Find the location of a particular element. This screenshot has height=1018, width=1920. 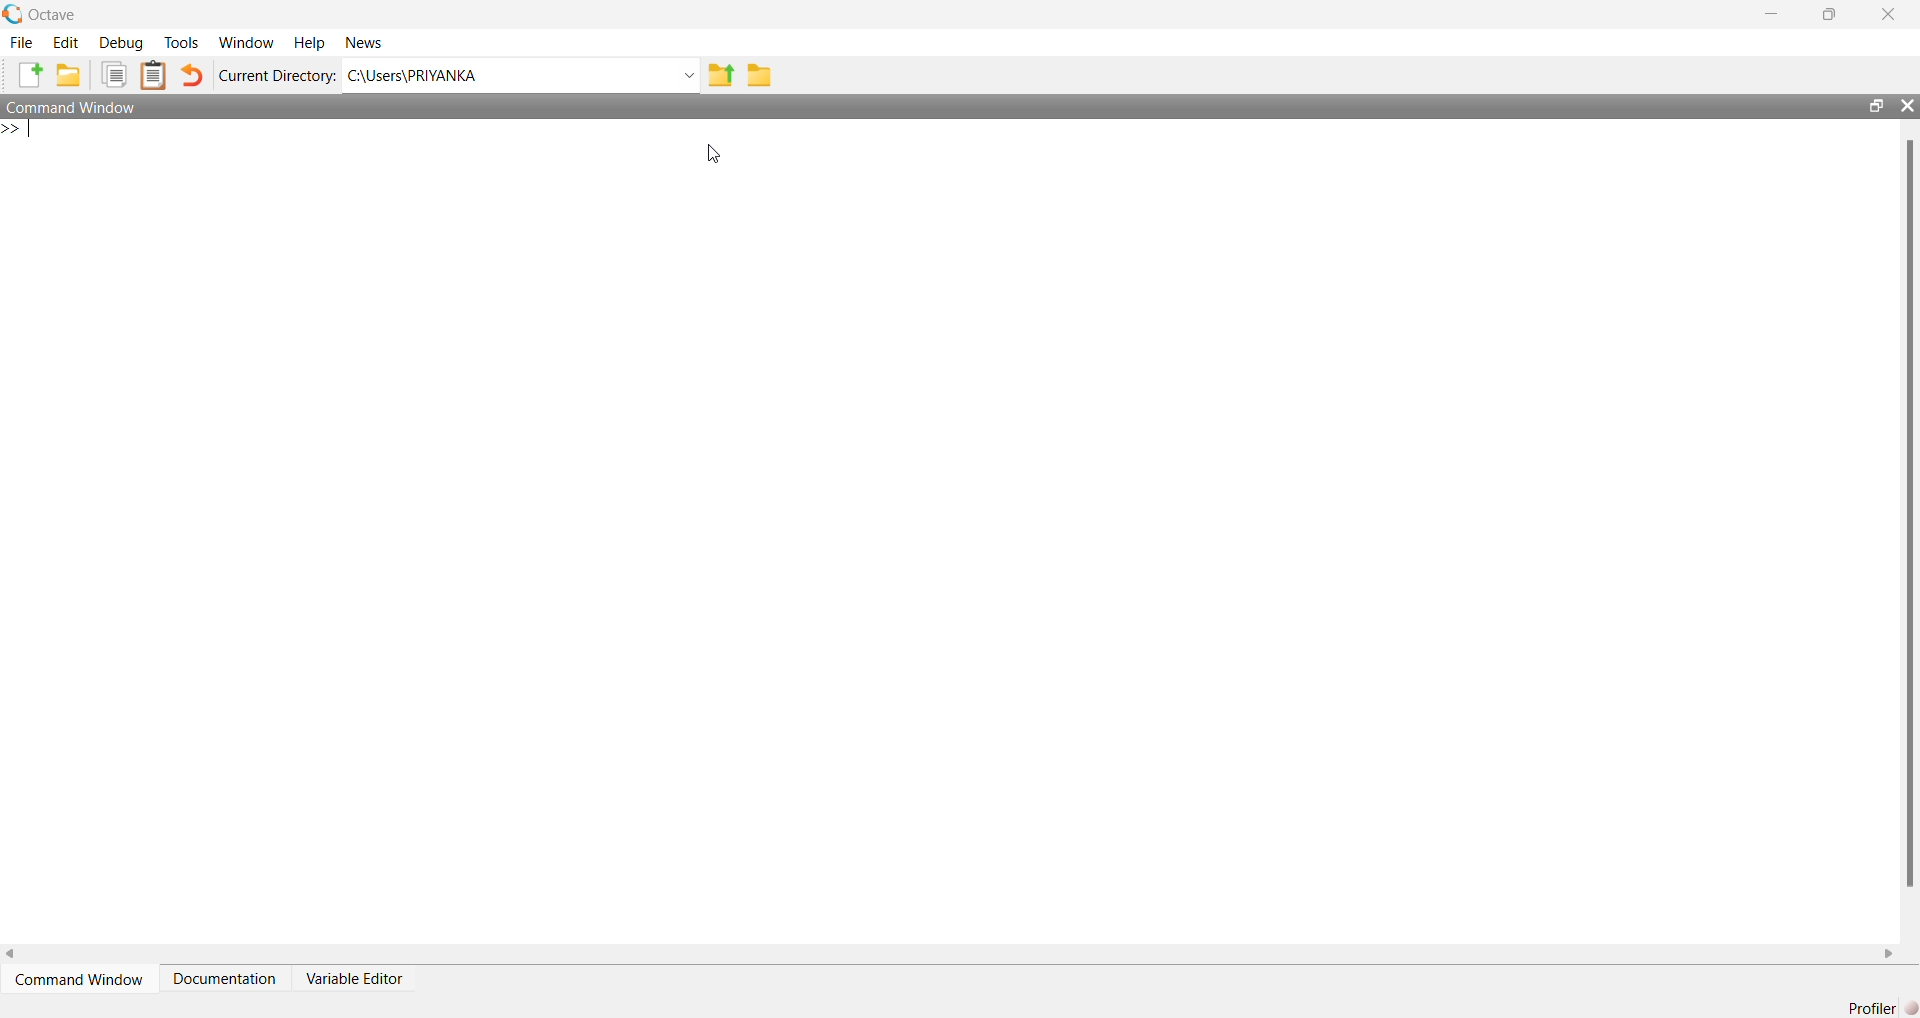

documentation is located at coordinates (225, 984).